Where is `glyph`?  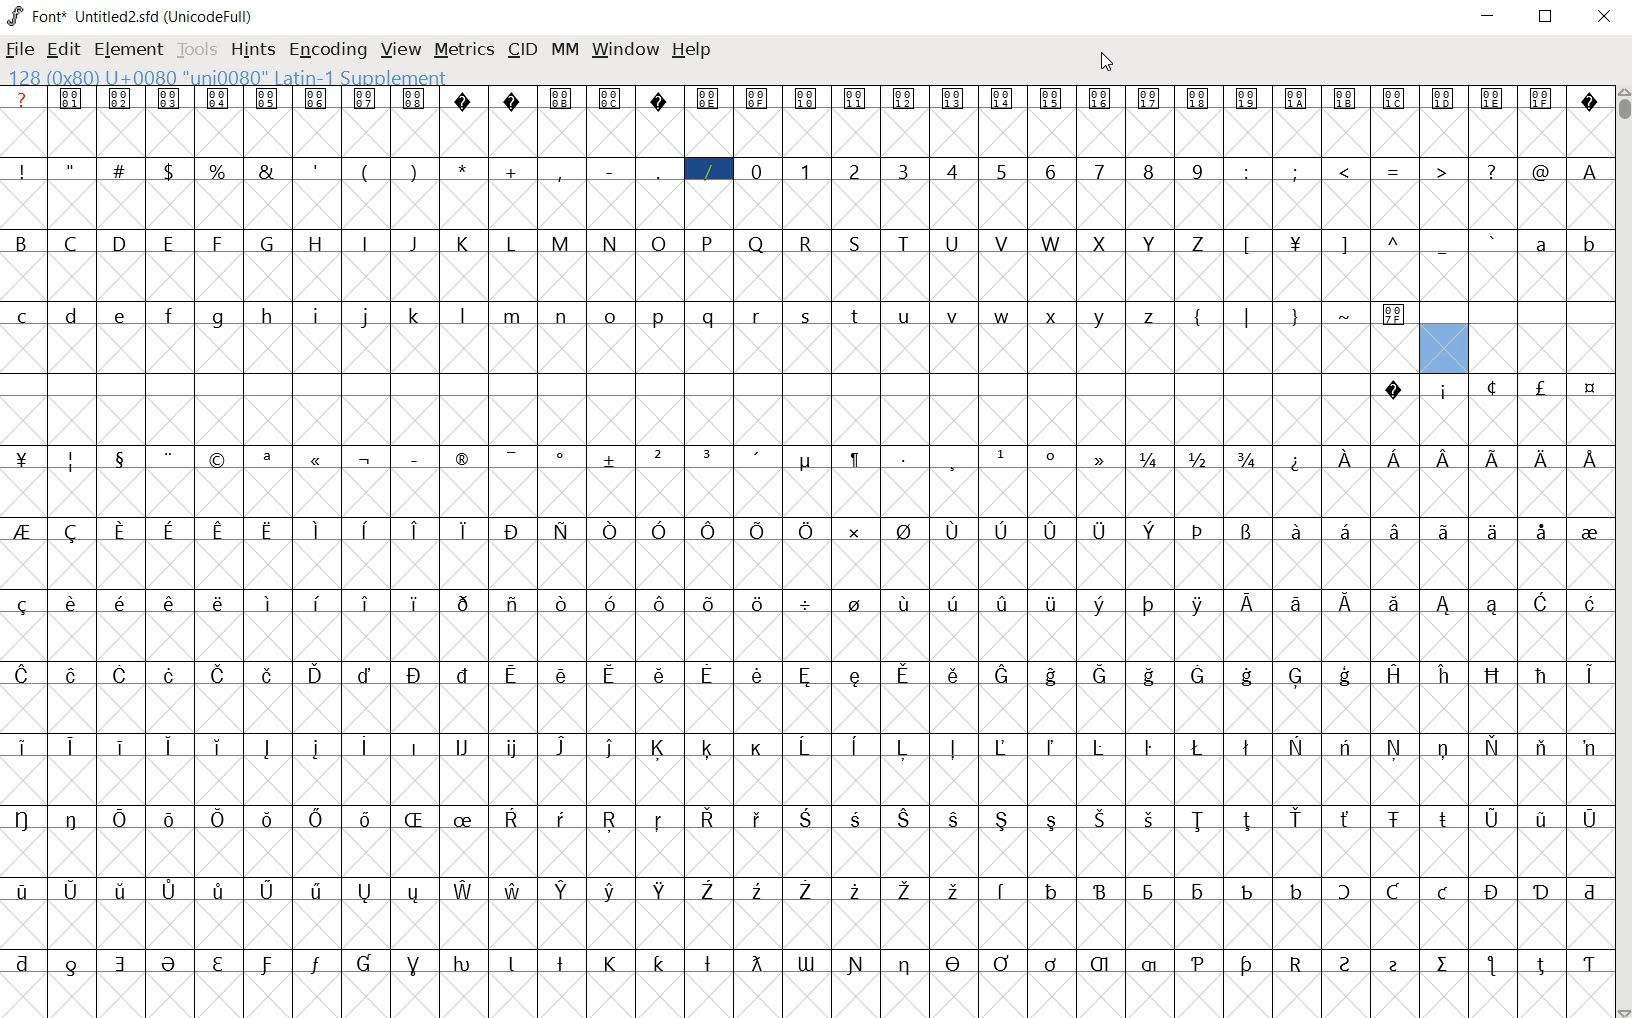
glyph is located at coordinates (317, 170).